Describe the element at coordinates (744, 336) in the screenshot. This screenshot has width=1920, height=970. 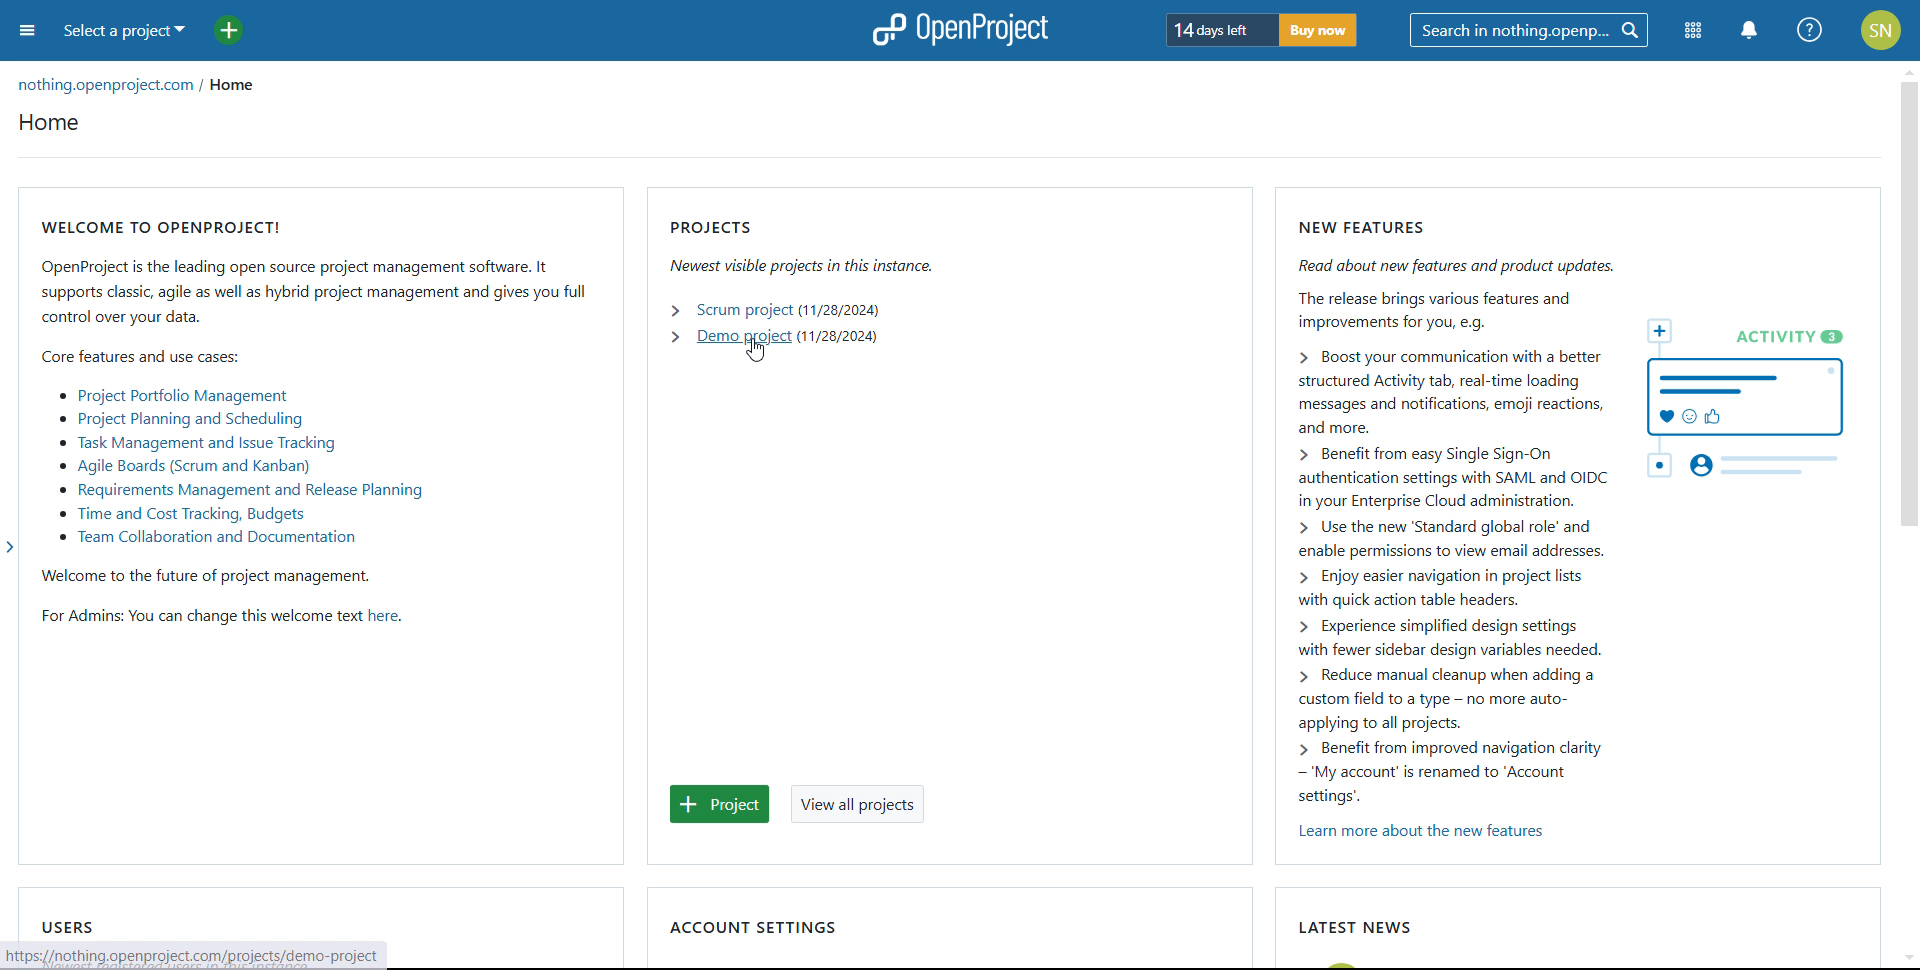
I see `demo project` at that location.